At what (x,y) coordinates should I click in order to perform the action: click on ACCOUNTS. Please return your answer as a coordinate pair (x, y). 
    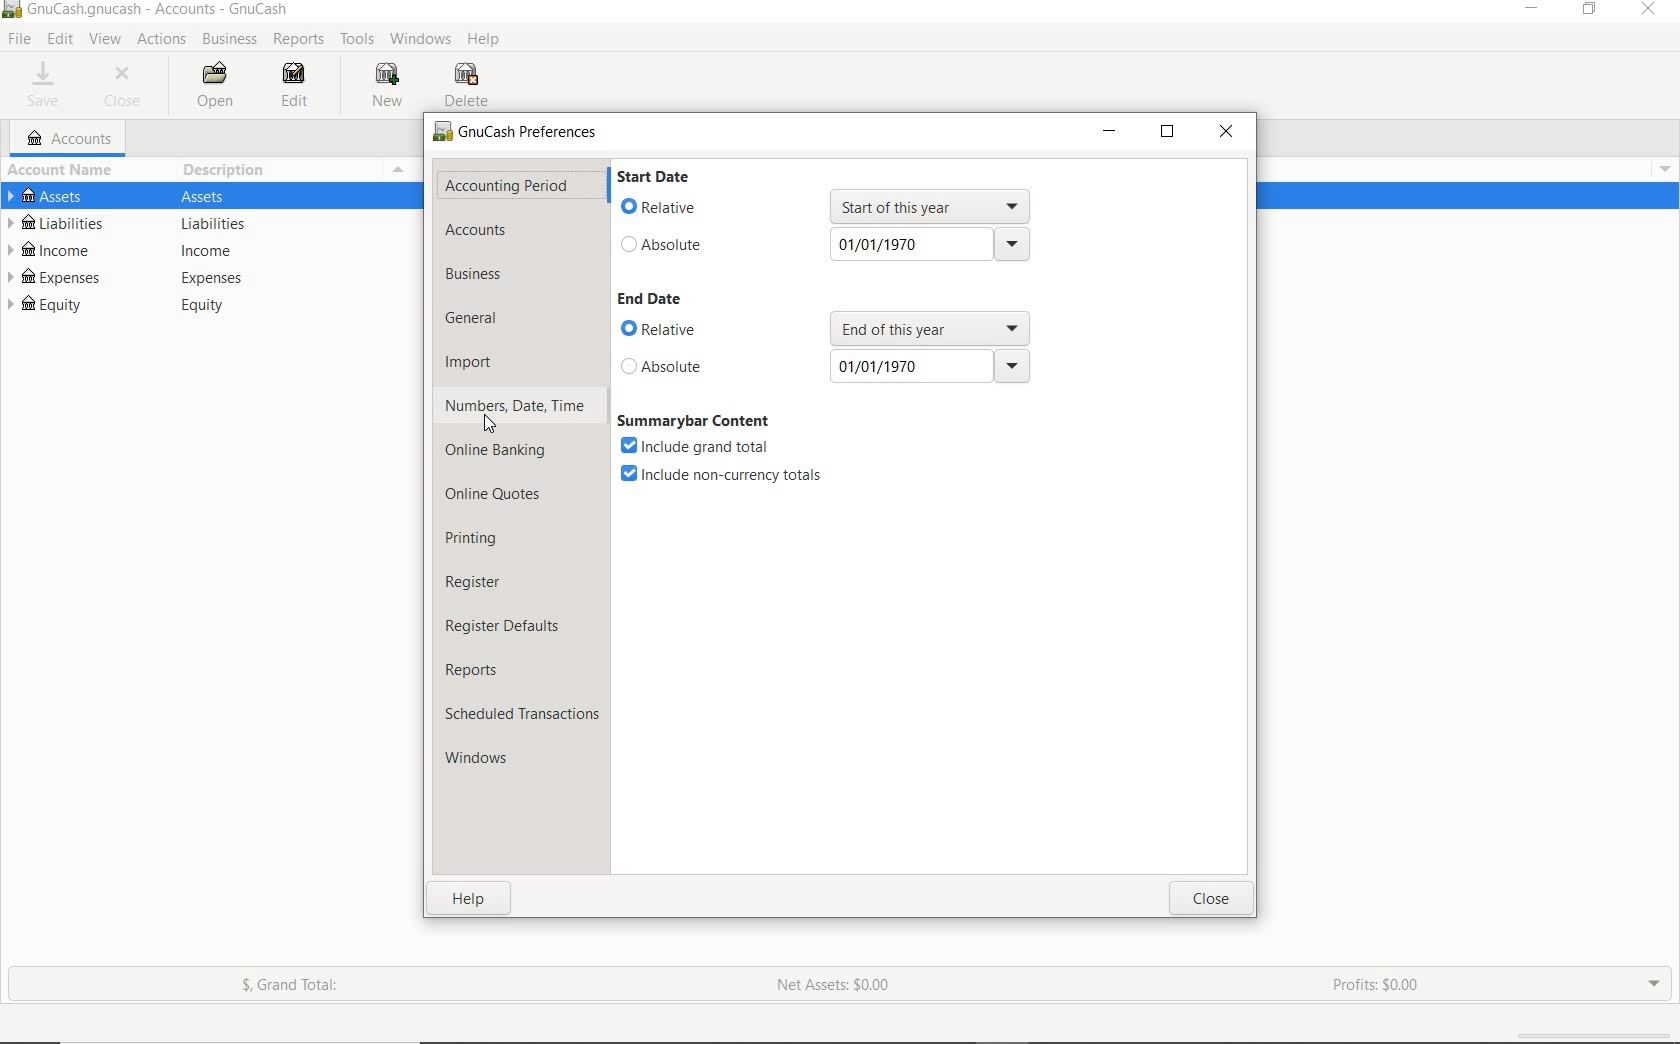
    Looking at the image, I should click on (71, 139).